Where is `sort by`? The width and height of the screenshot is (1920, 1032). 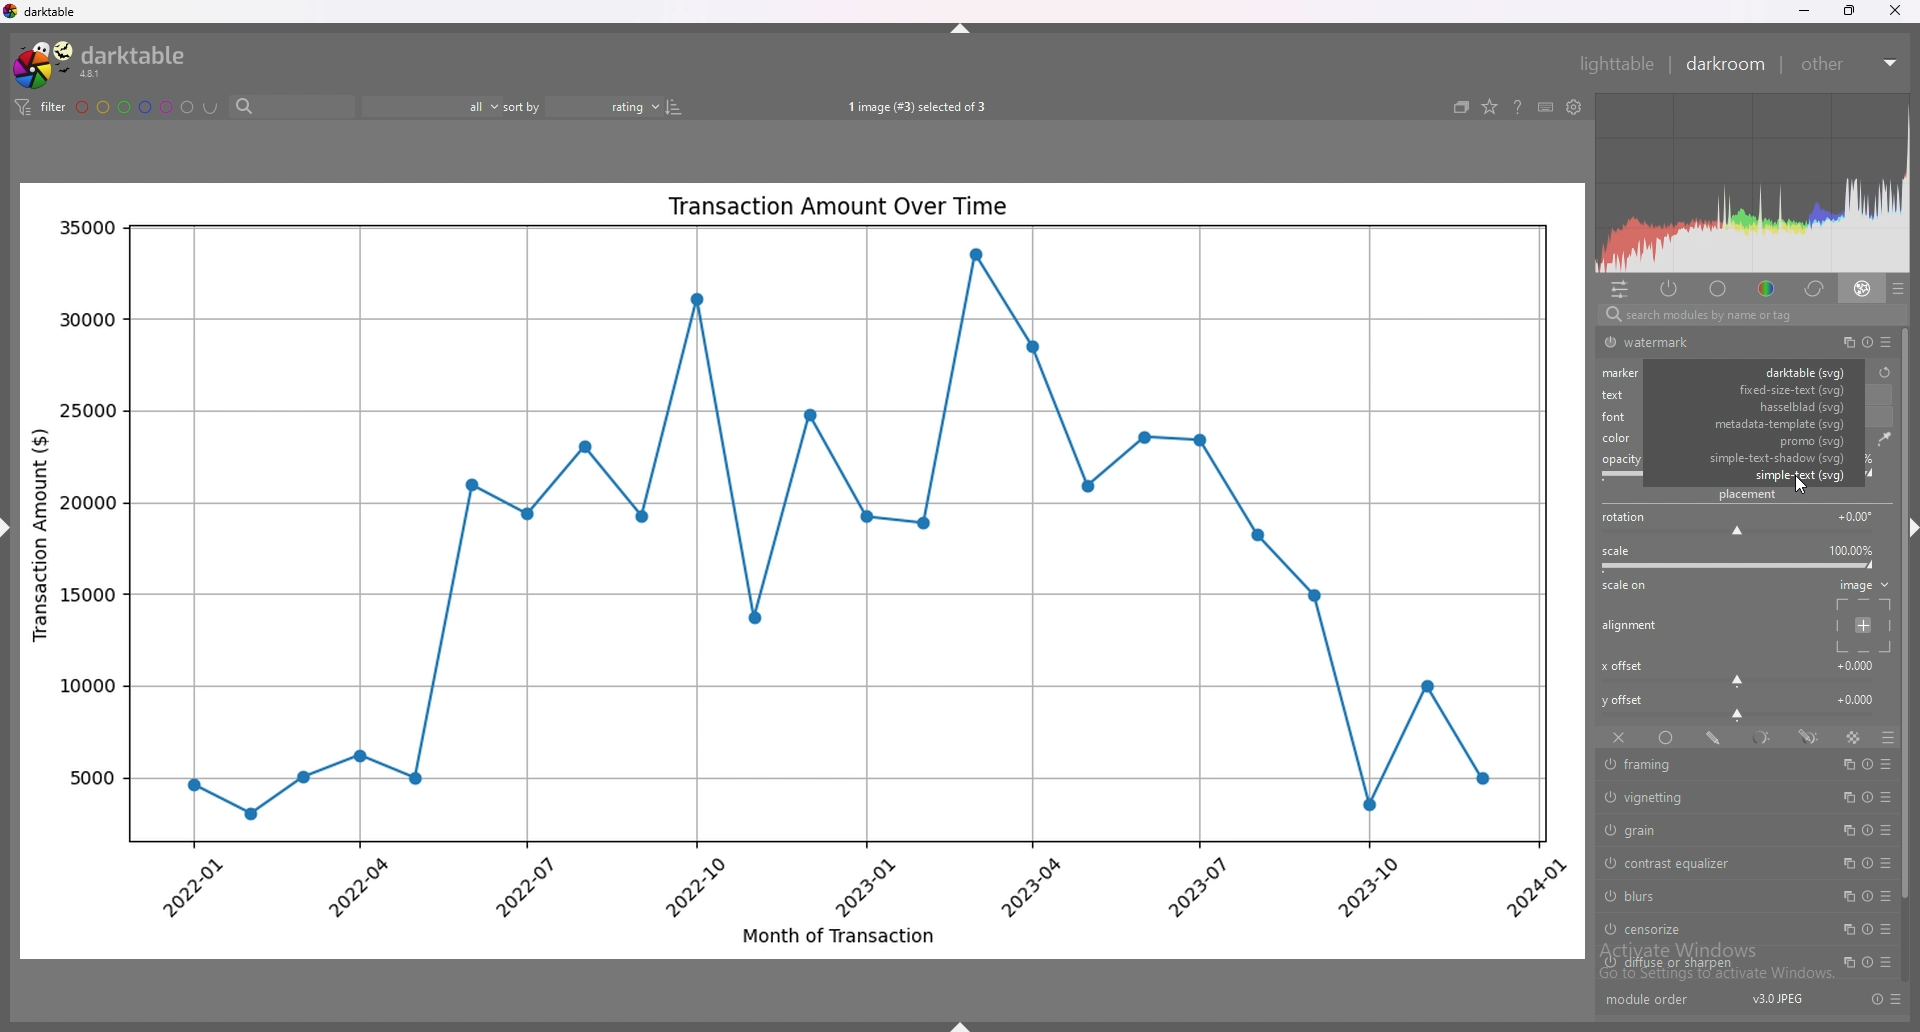
sort by is located at coordinates (582, 104).